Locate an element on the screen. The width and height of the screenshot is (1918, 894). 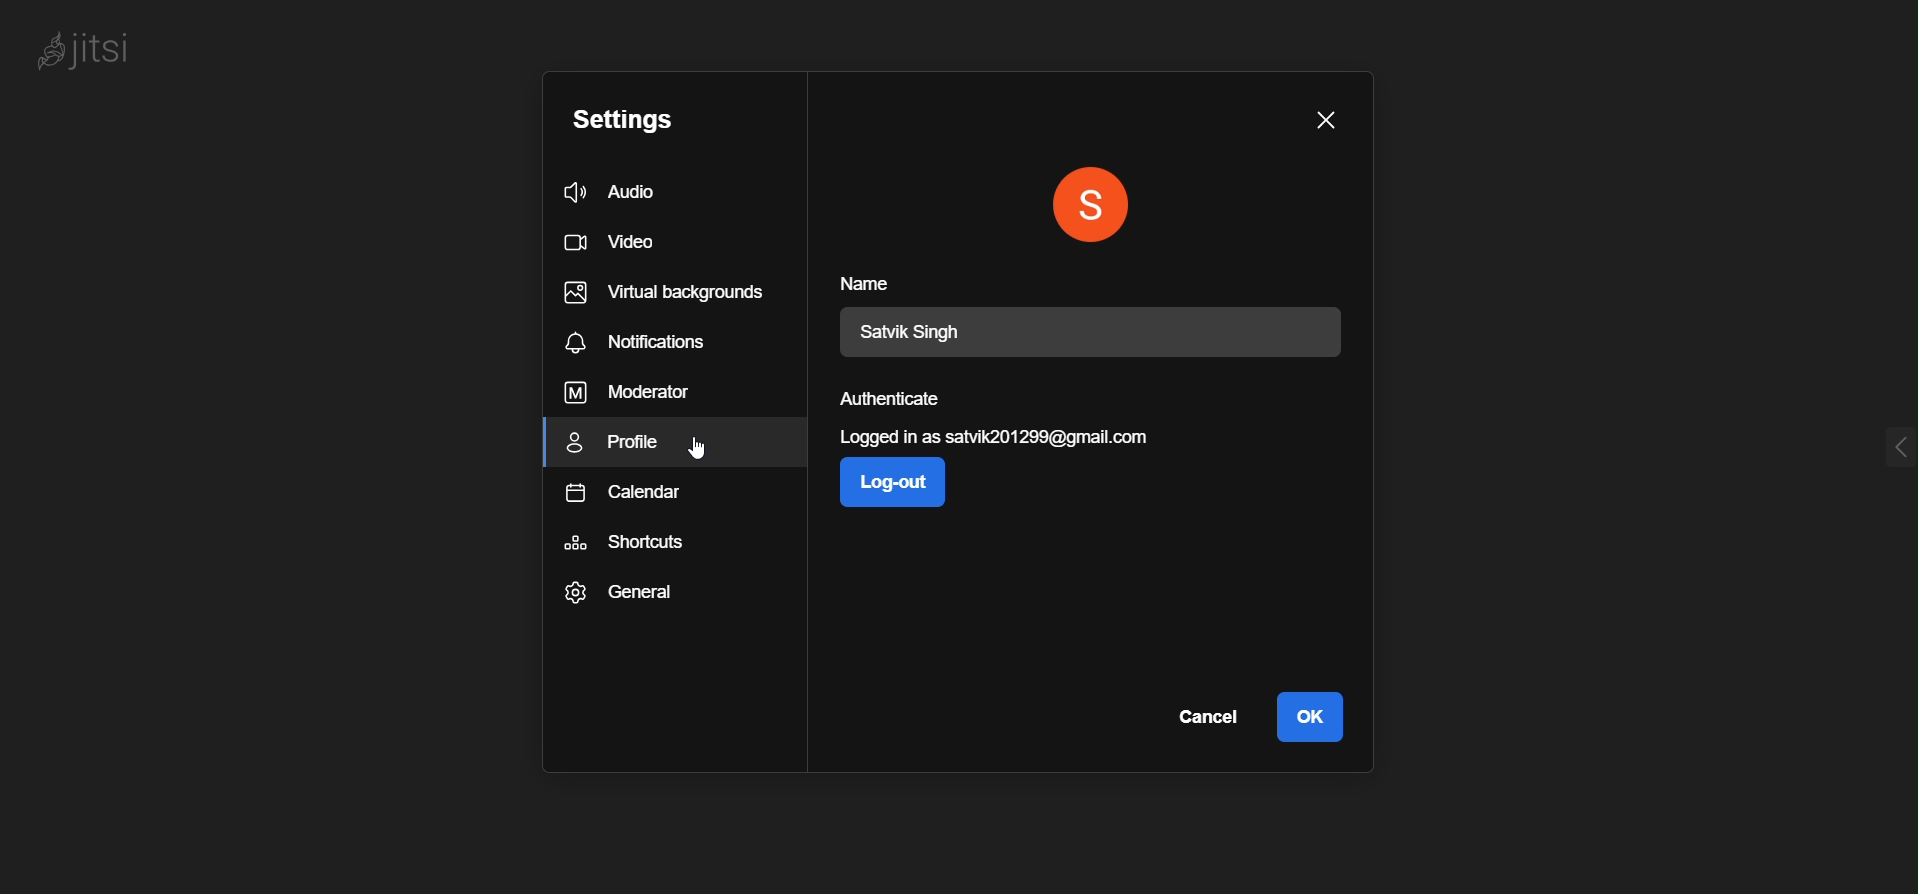
virtual backgrounds is located at coordinates (670, 294).